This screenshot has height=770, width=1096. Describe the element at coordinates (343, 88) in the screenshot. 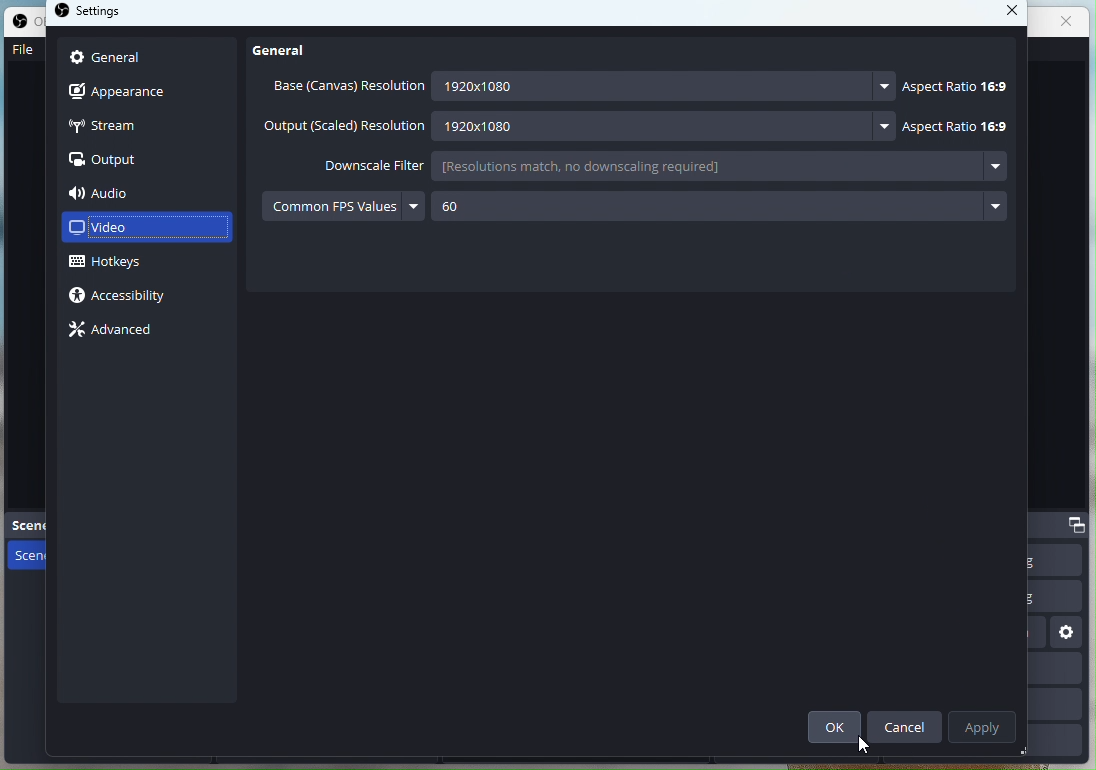

I see `Base (Canvas) resolution` at that location.